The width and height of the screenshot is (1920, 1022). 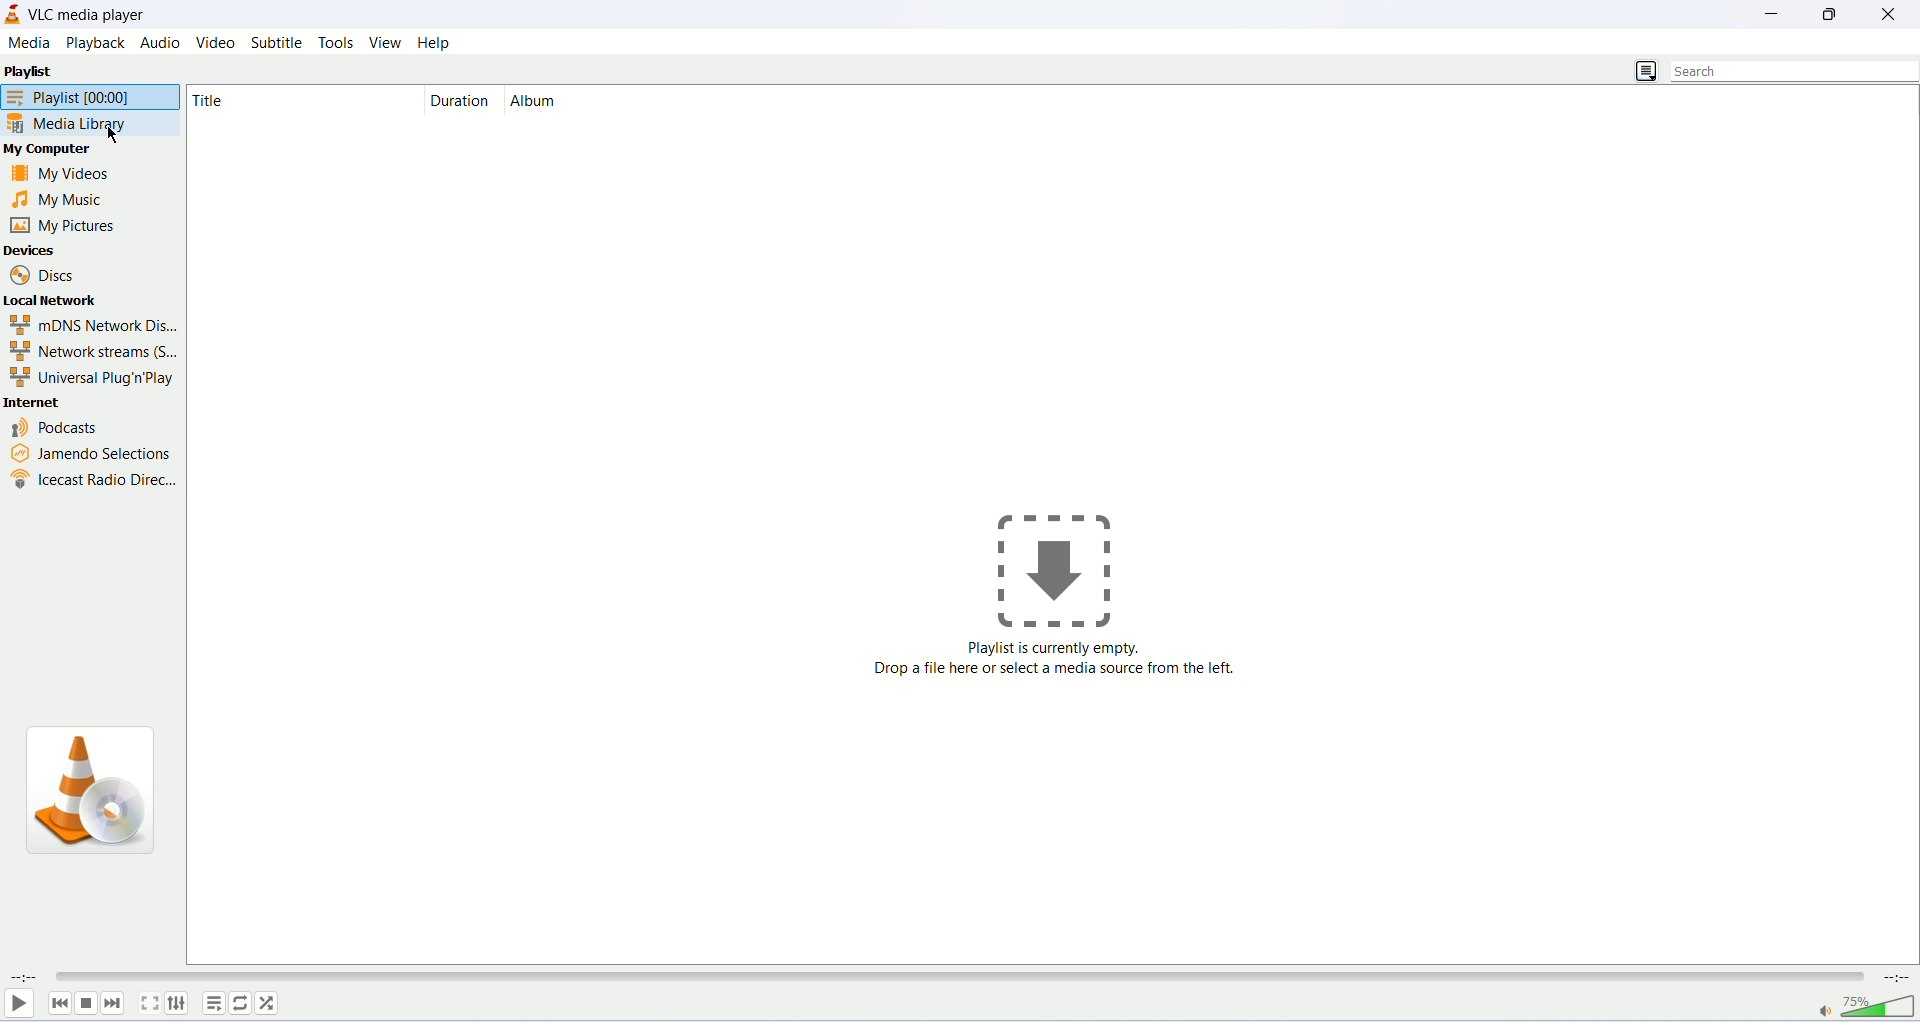 What do you see at coordinates (436, 43) in the screenshot?
I see `help` at bounding box center [436, 43].